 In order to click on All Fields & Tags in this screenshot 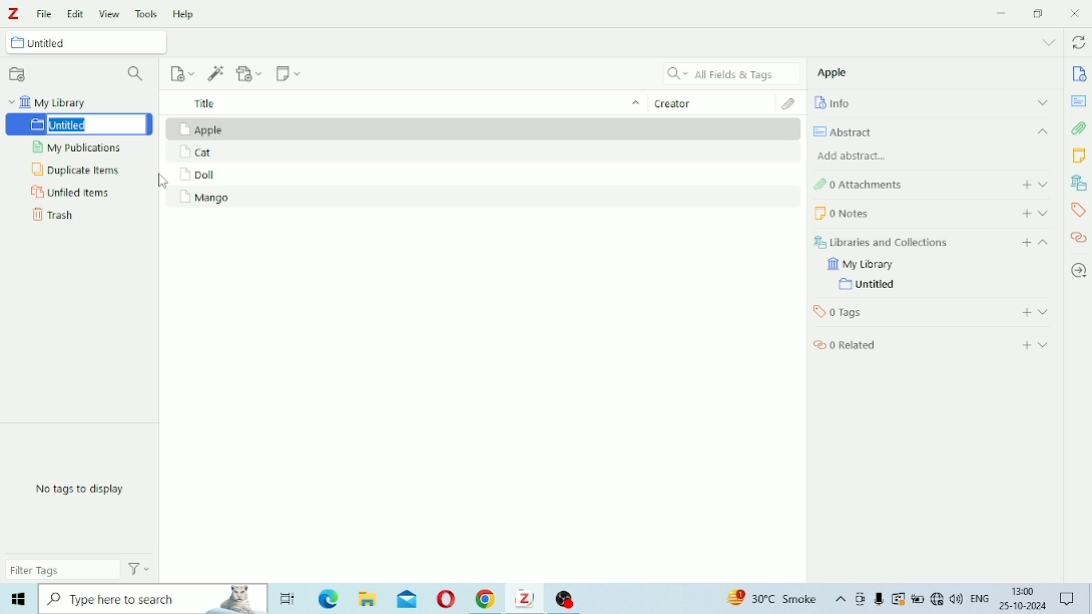, I will do `click(730, 73)`.